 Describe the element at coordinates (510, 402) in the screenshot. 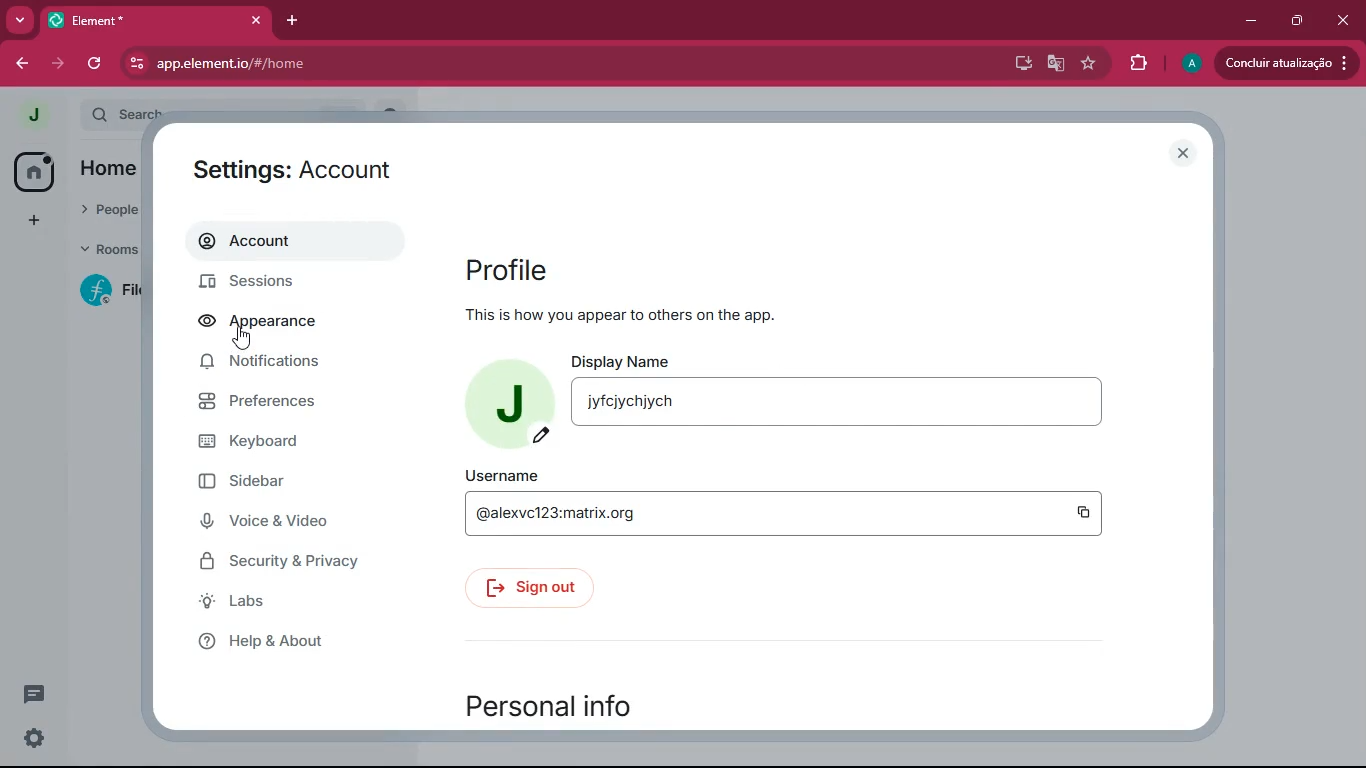

I see `profile picture` at that location.